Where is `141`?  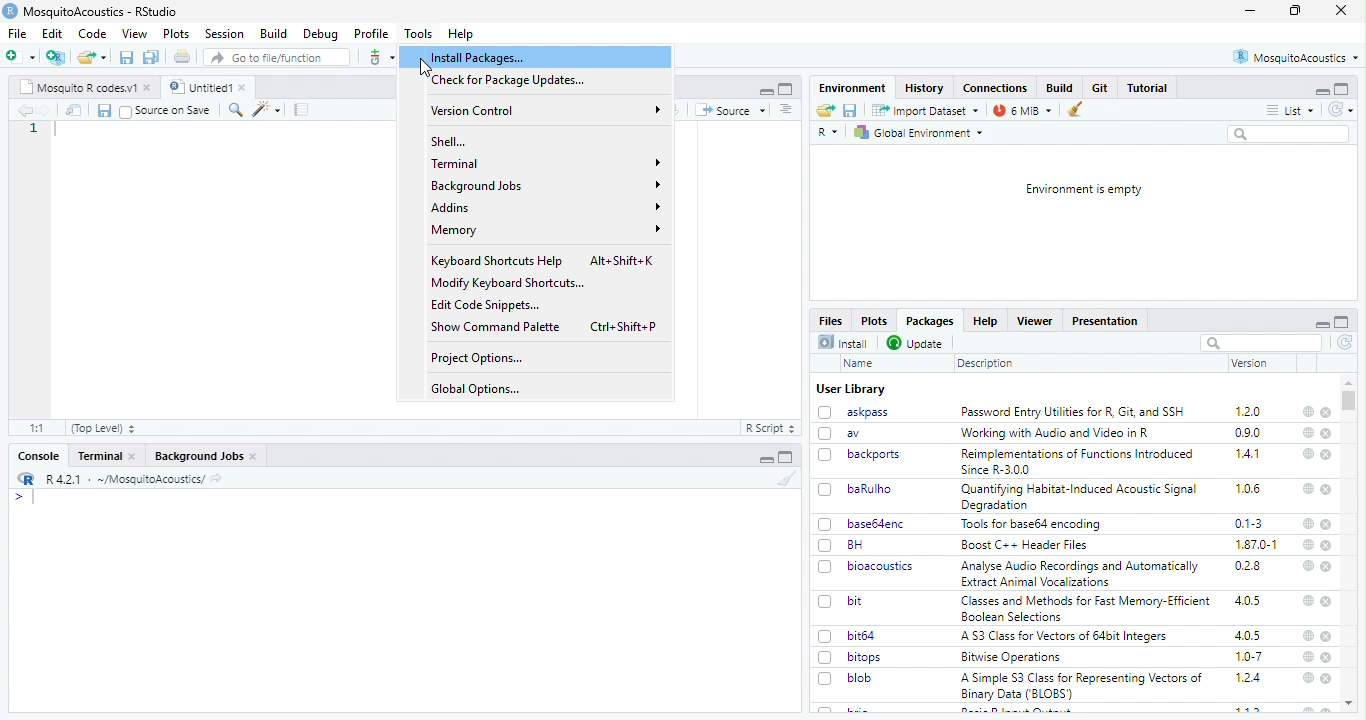 141 is located at coordinates (1249, 454).